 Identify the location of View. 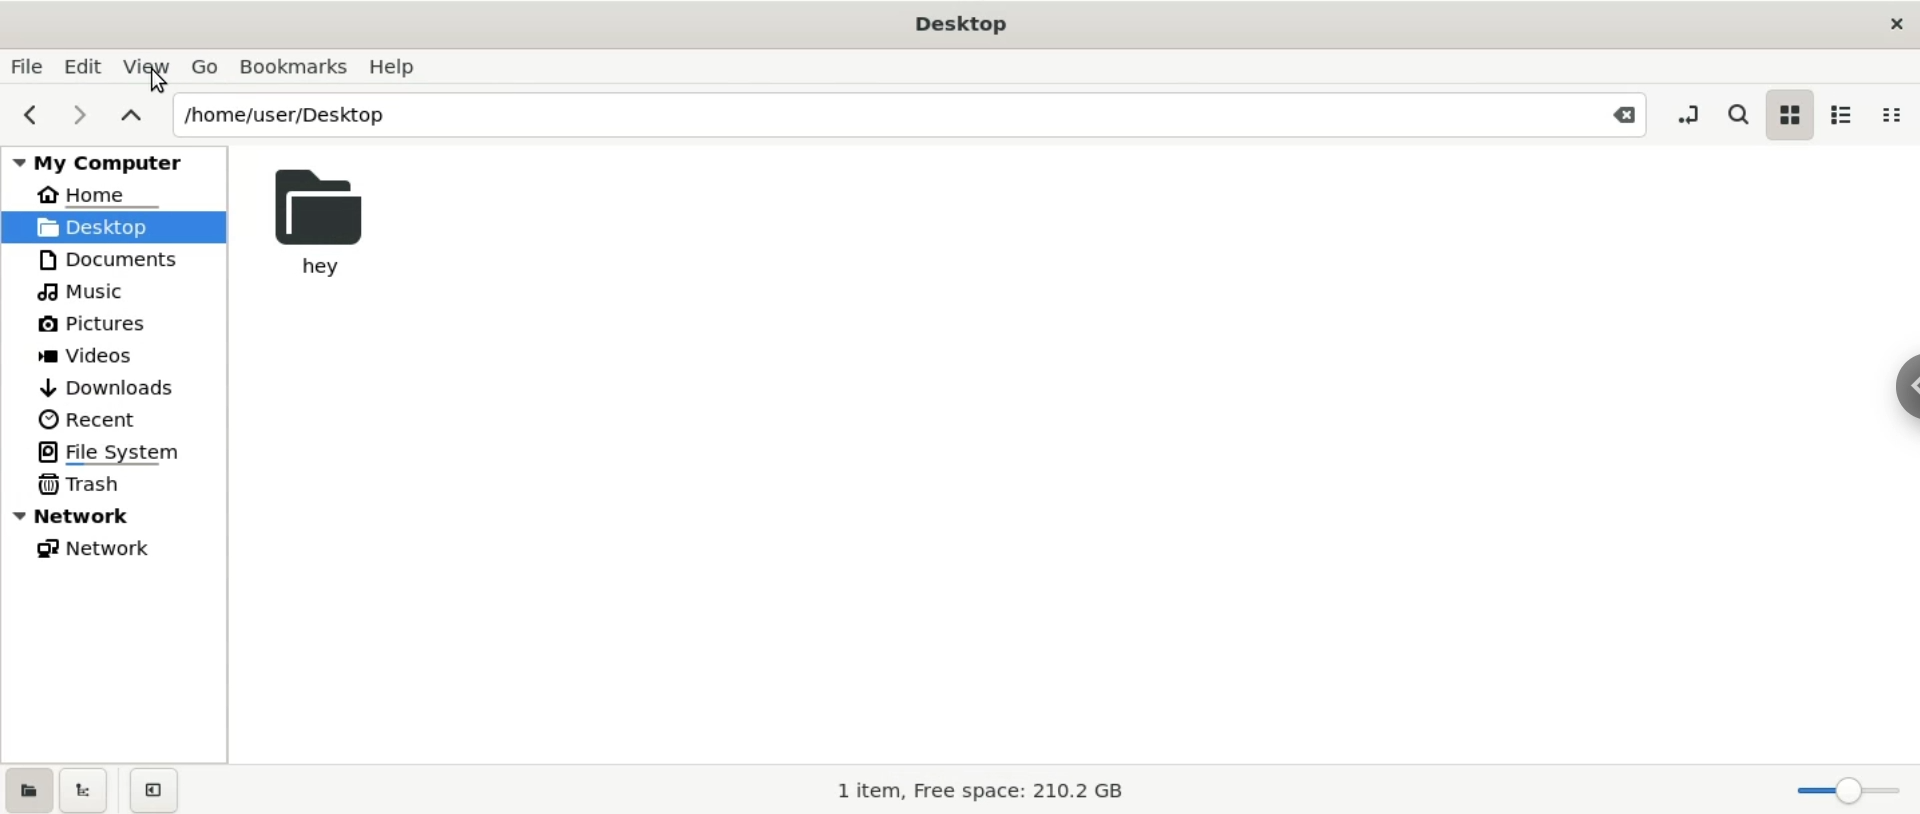
(145, 66).